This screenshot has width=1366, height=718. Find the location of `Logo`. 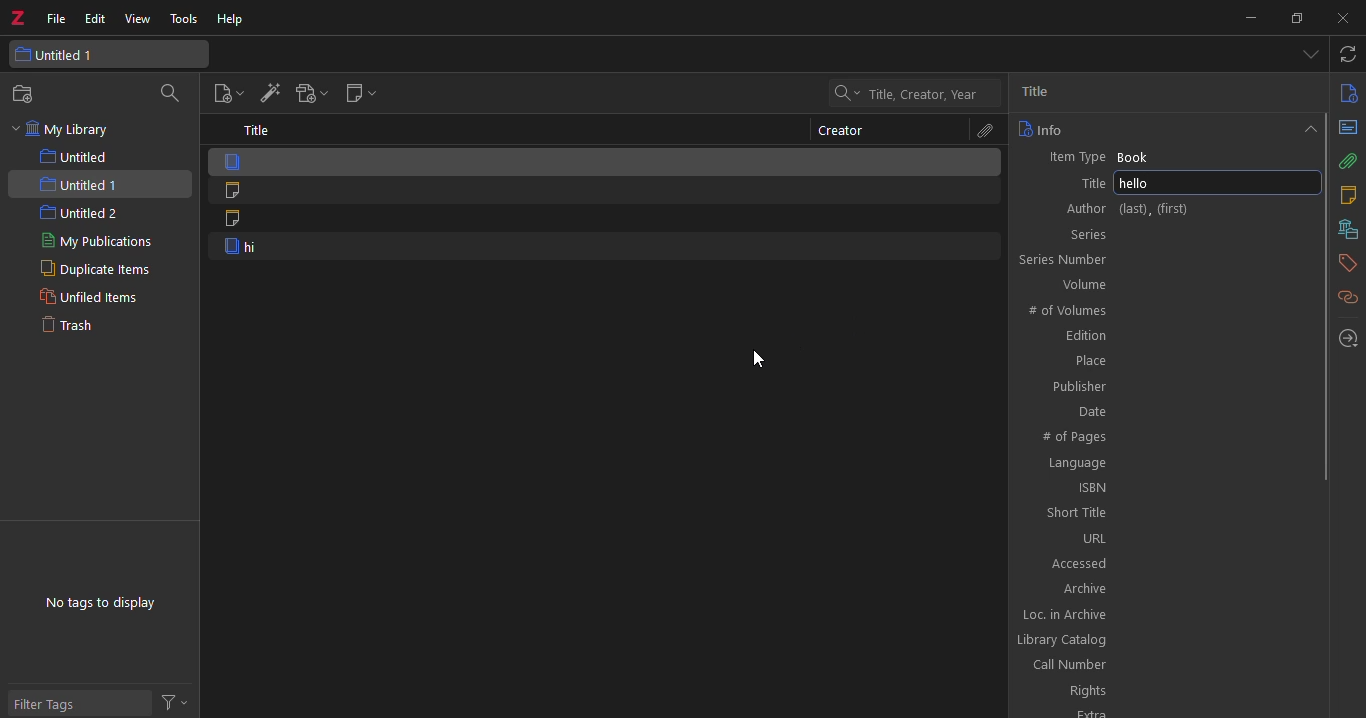

Logo is located at coordinates (17, 14).